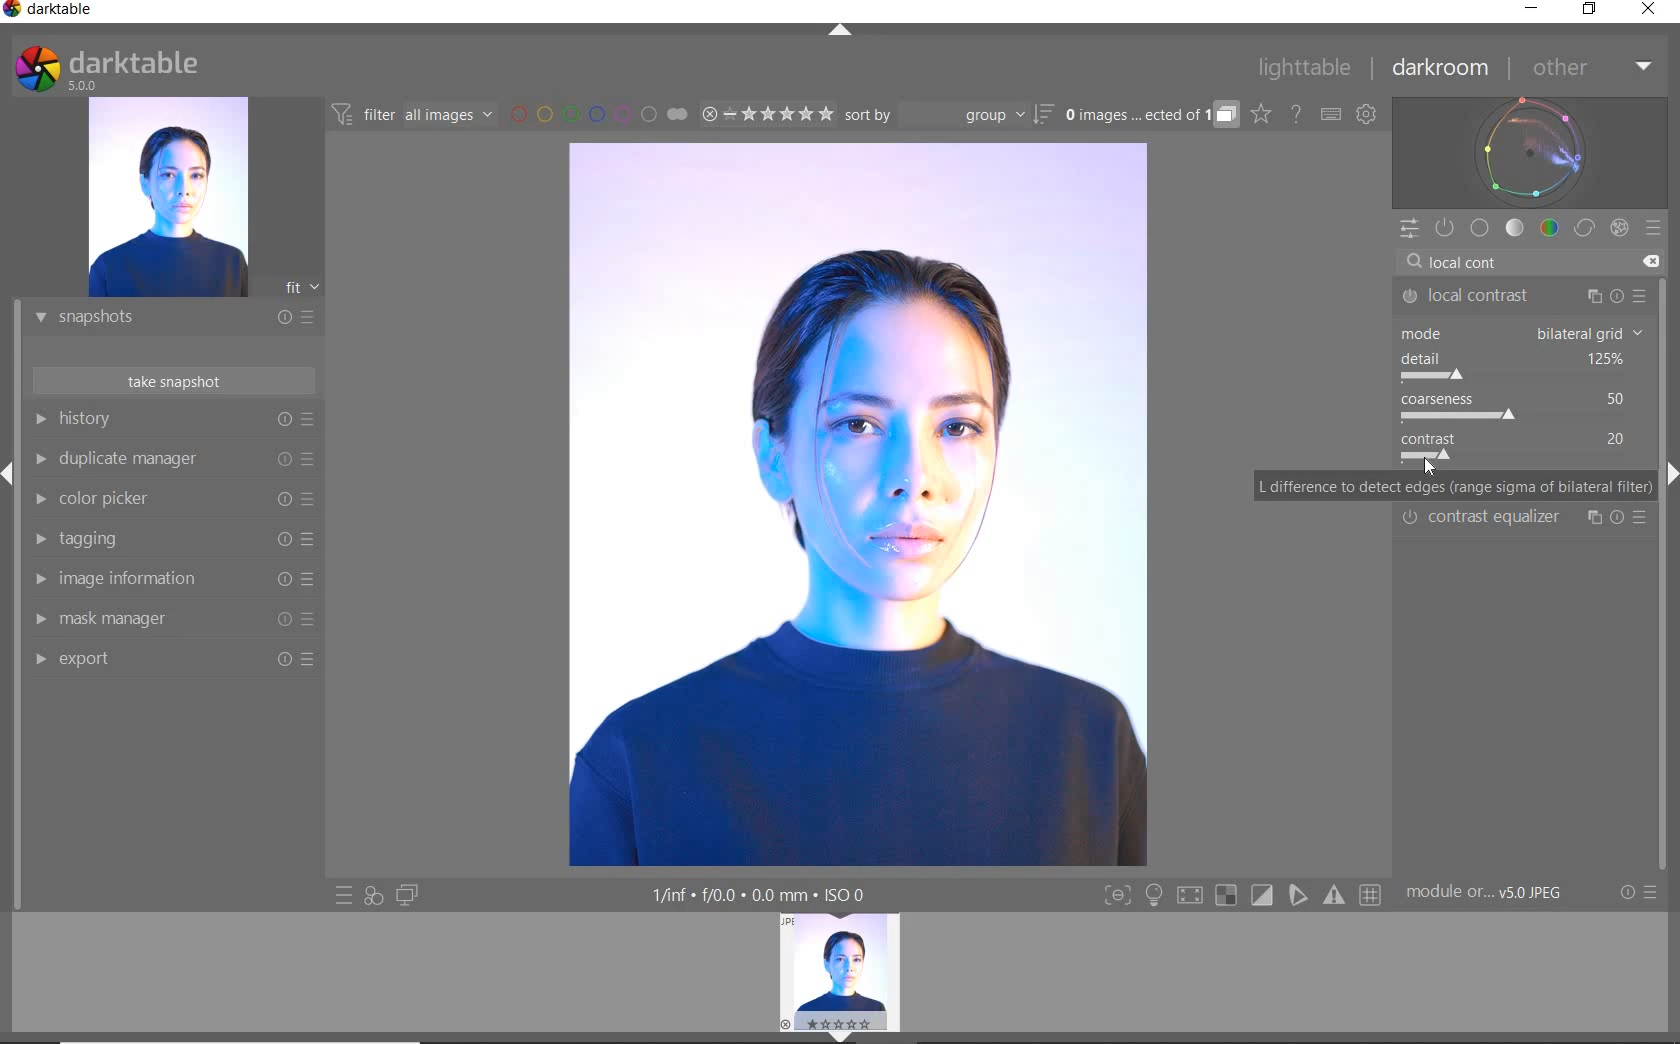  What do you see at coordinates (1641, 892) in the screenshot?
I see `RESET OR PRESETS & PREFERENCES` at bounding box center [1641, 892].